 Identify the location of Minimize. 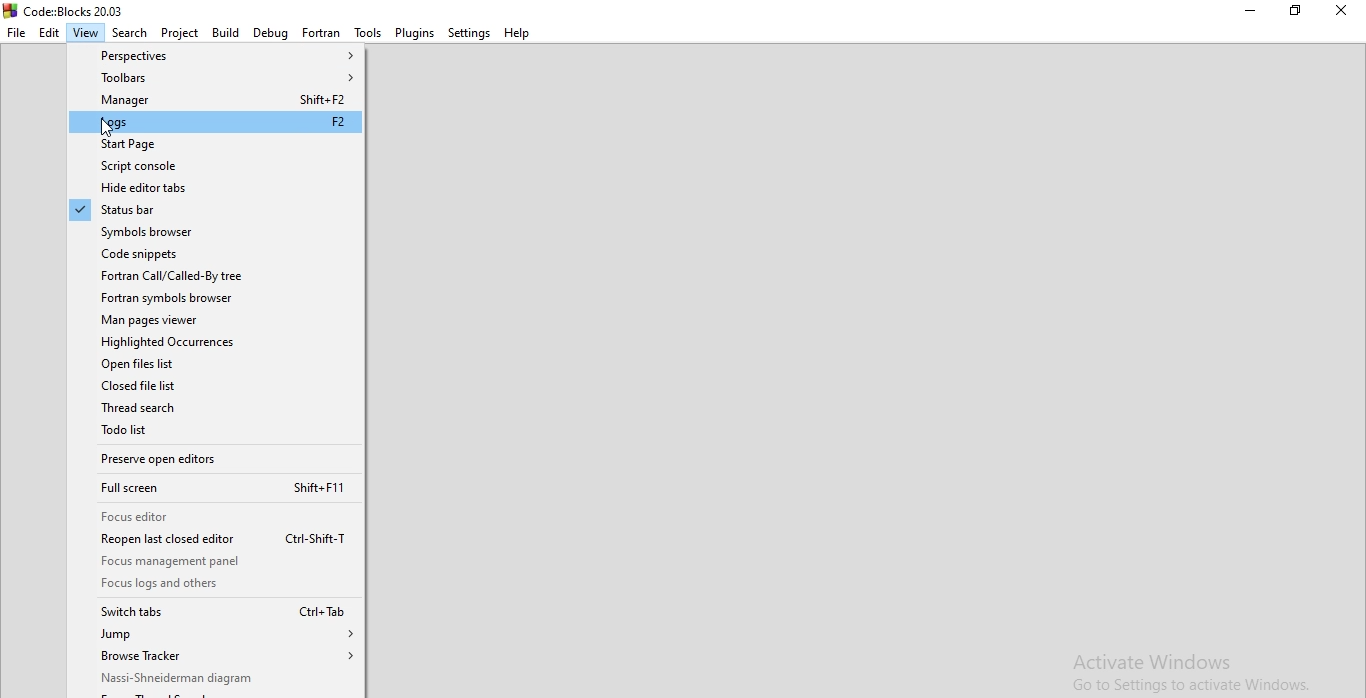
(1251, 11).